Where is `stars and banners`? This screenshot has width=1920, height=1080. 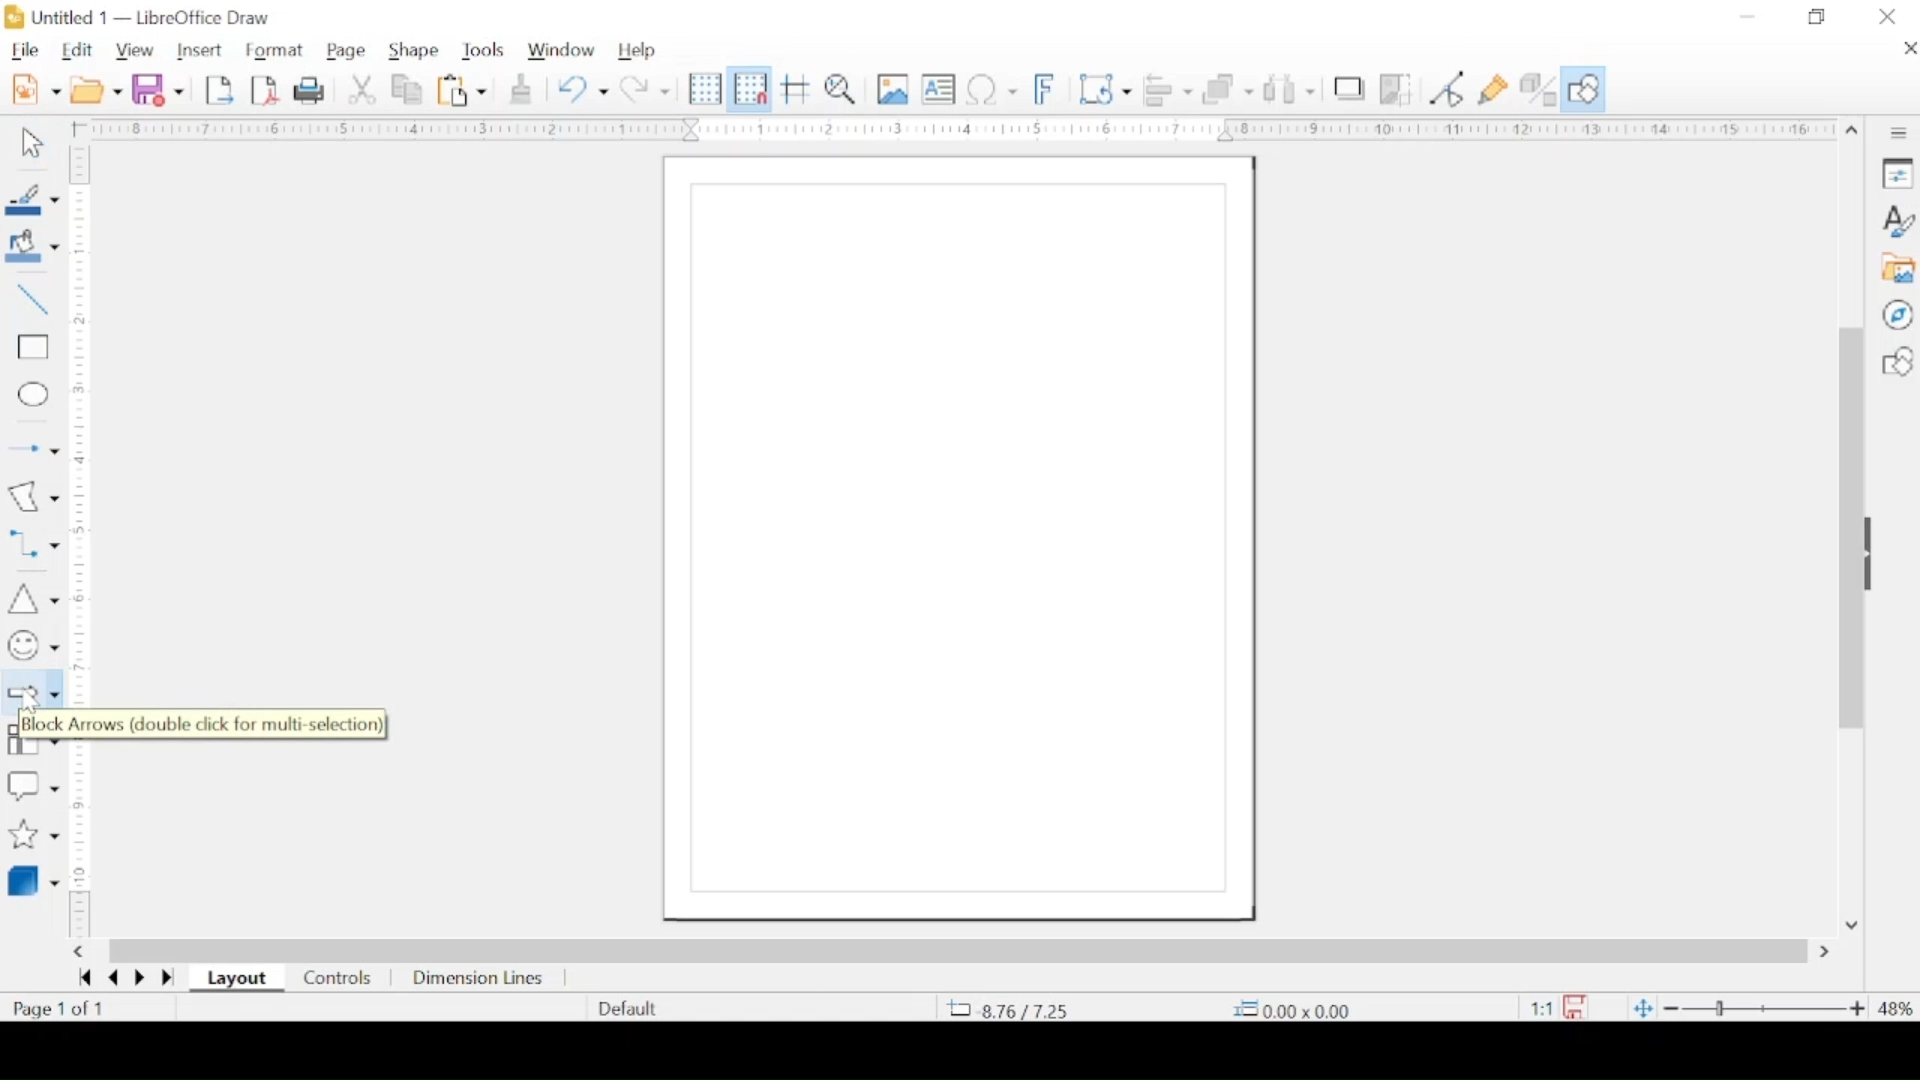
stars and banners is located at coordinates (33, 836).